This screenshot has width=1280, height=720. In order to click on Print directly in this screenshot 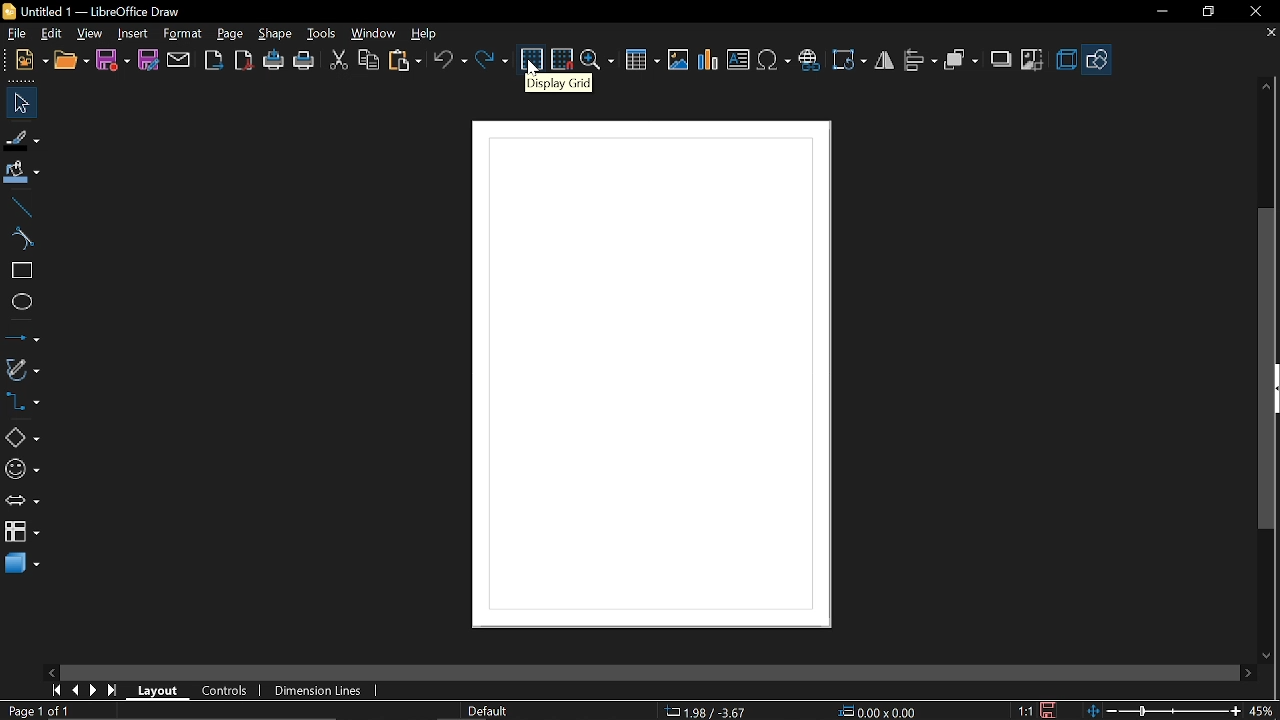, I will do `click(274, 61)`.